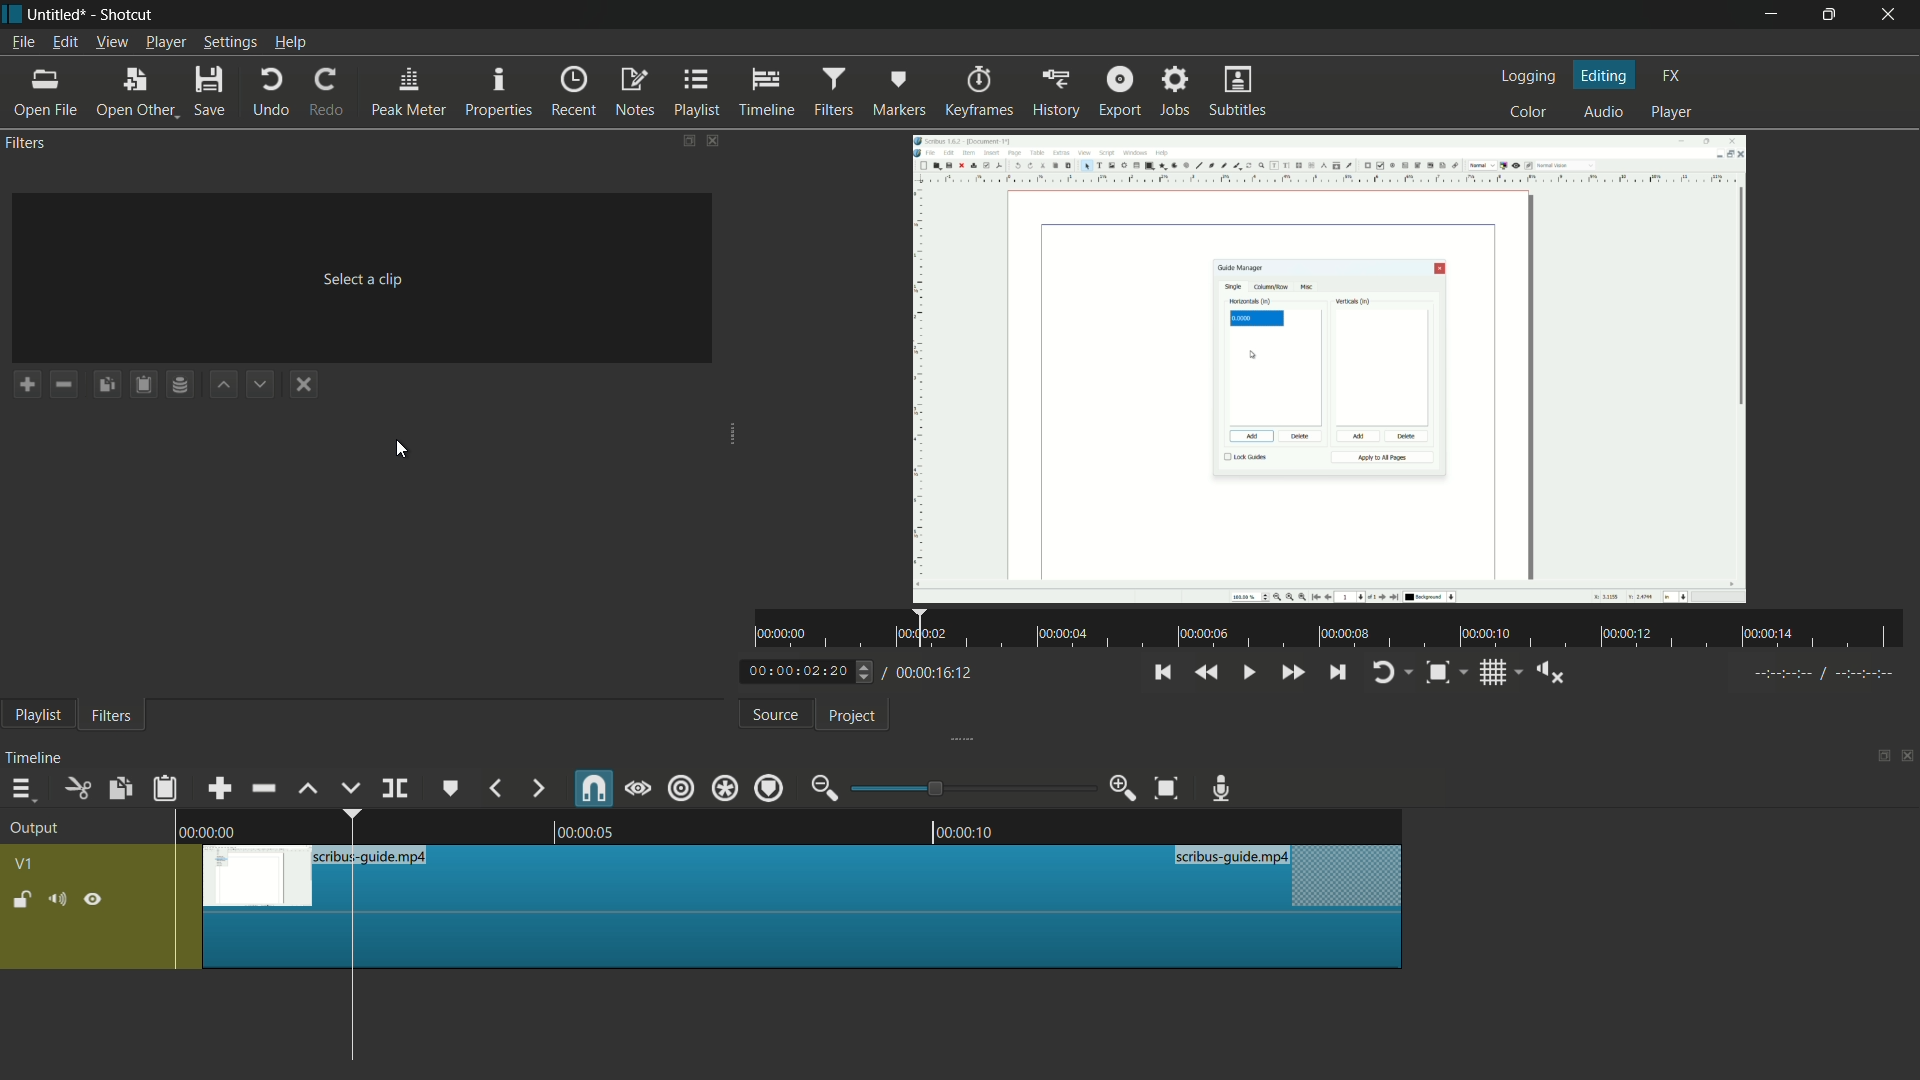 The width and height of the screenshot is (1920, 1080). What do you see at coordinates (1219, 788) in the screenshot?
I see `record audio` at bounding box center [1219, 788].